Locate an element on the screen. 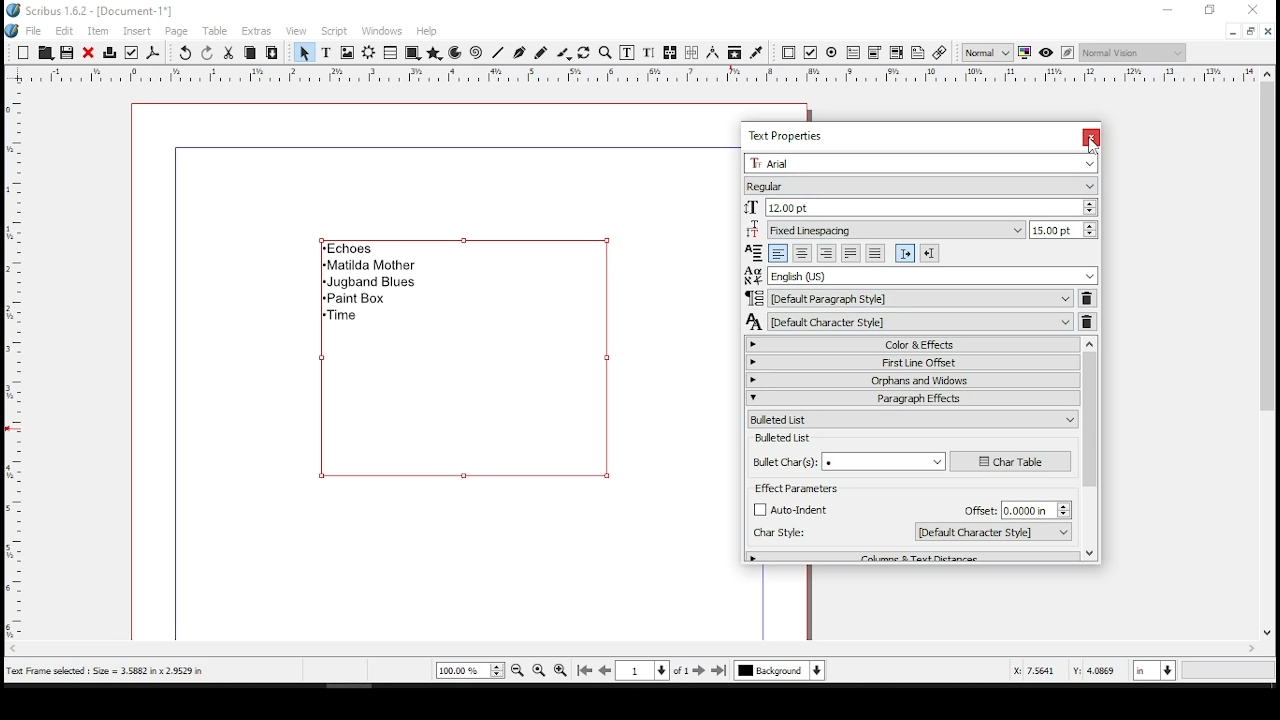  bezeir tool is located at coordinates (520, 54).